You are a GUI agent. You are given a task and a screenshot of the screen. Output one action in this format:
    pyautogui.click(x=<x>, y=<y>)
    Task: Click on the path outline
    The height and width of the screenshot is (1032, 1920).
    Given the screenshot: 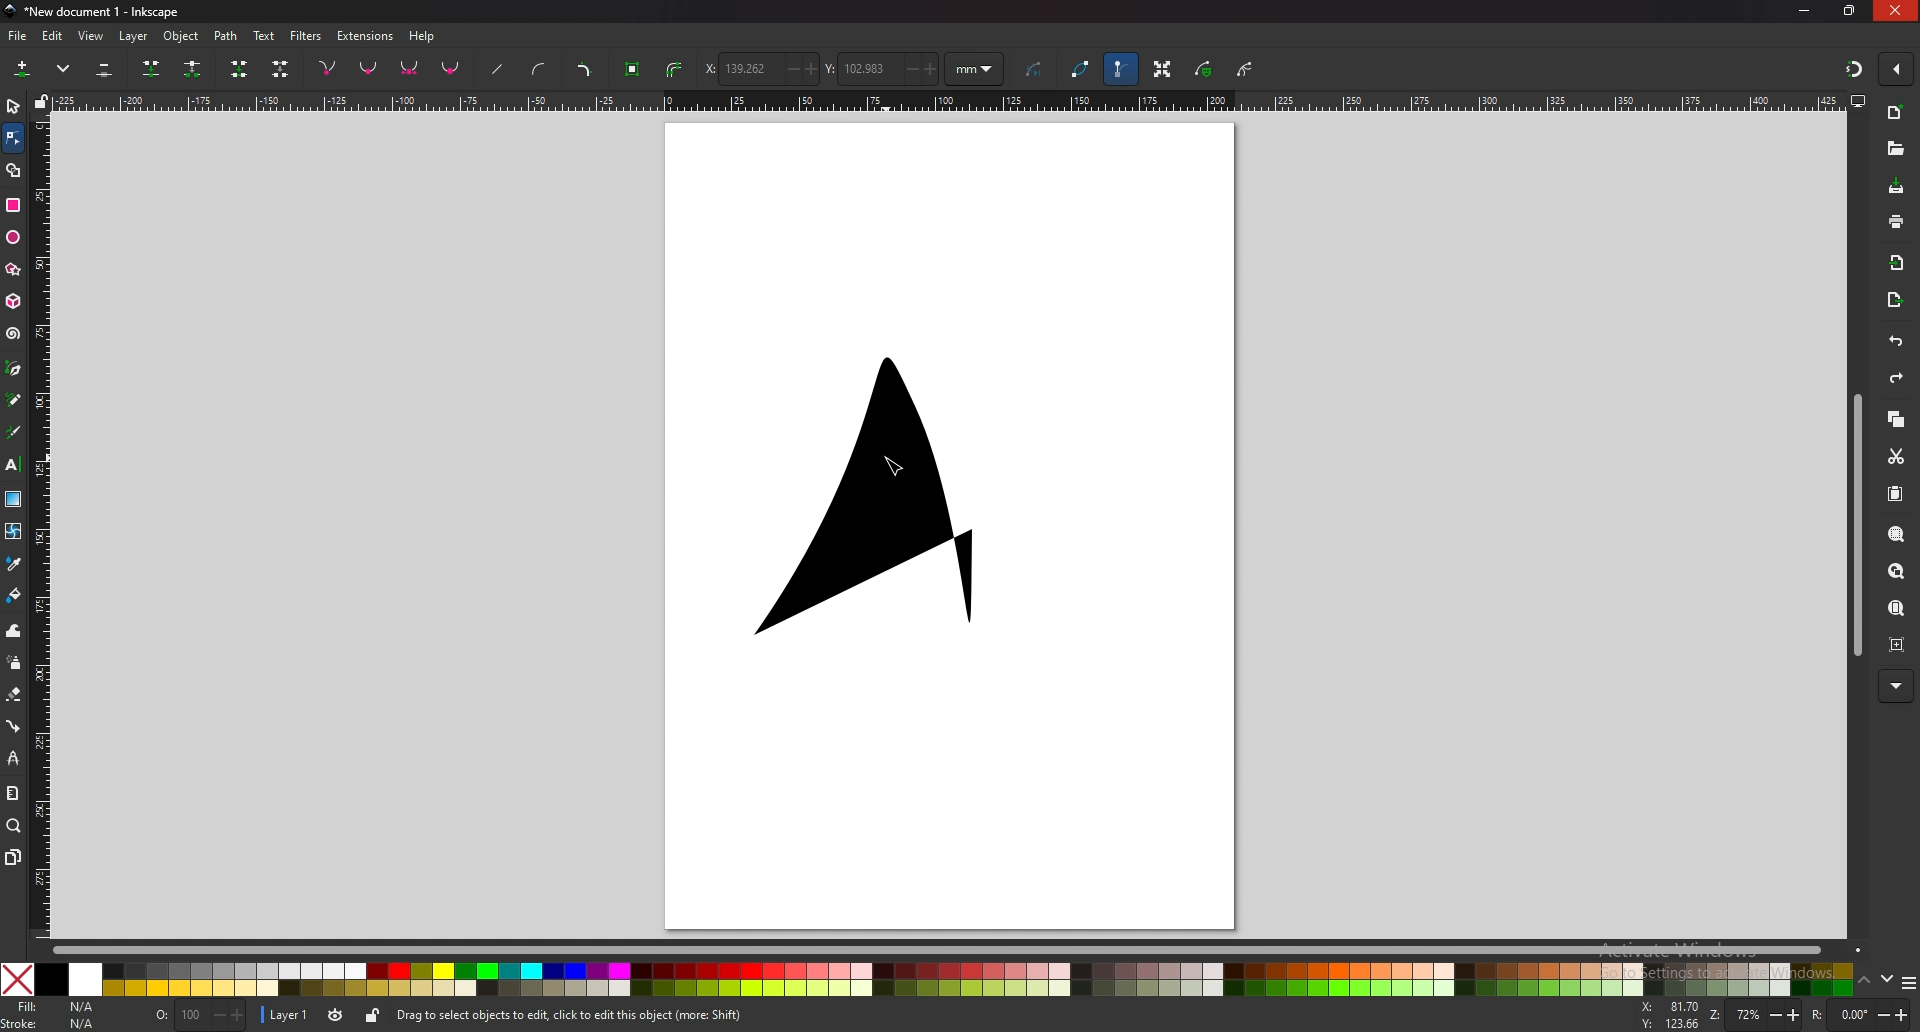 What is the action you would take?
    pyautogui.click(x=1079, y=67)
    